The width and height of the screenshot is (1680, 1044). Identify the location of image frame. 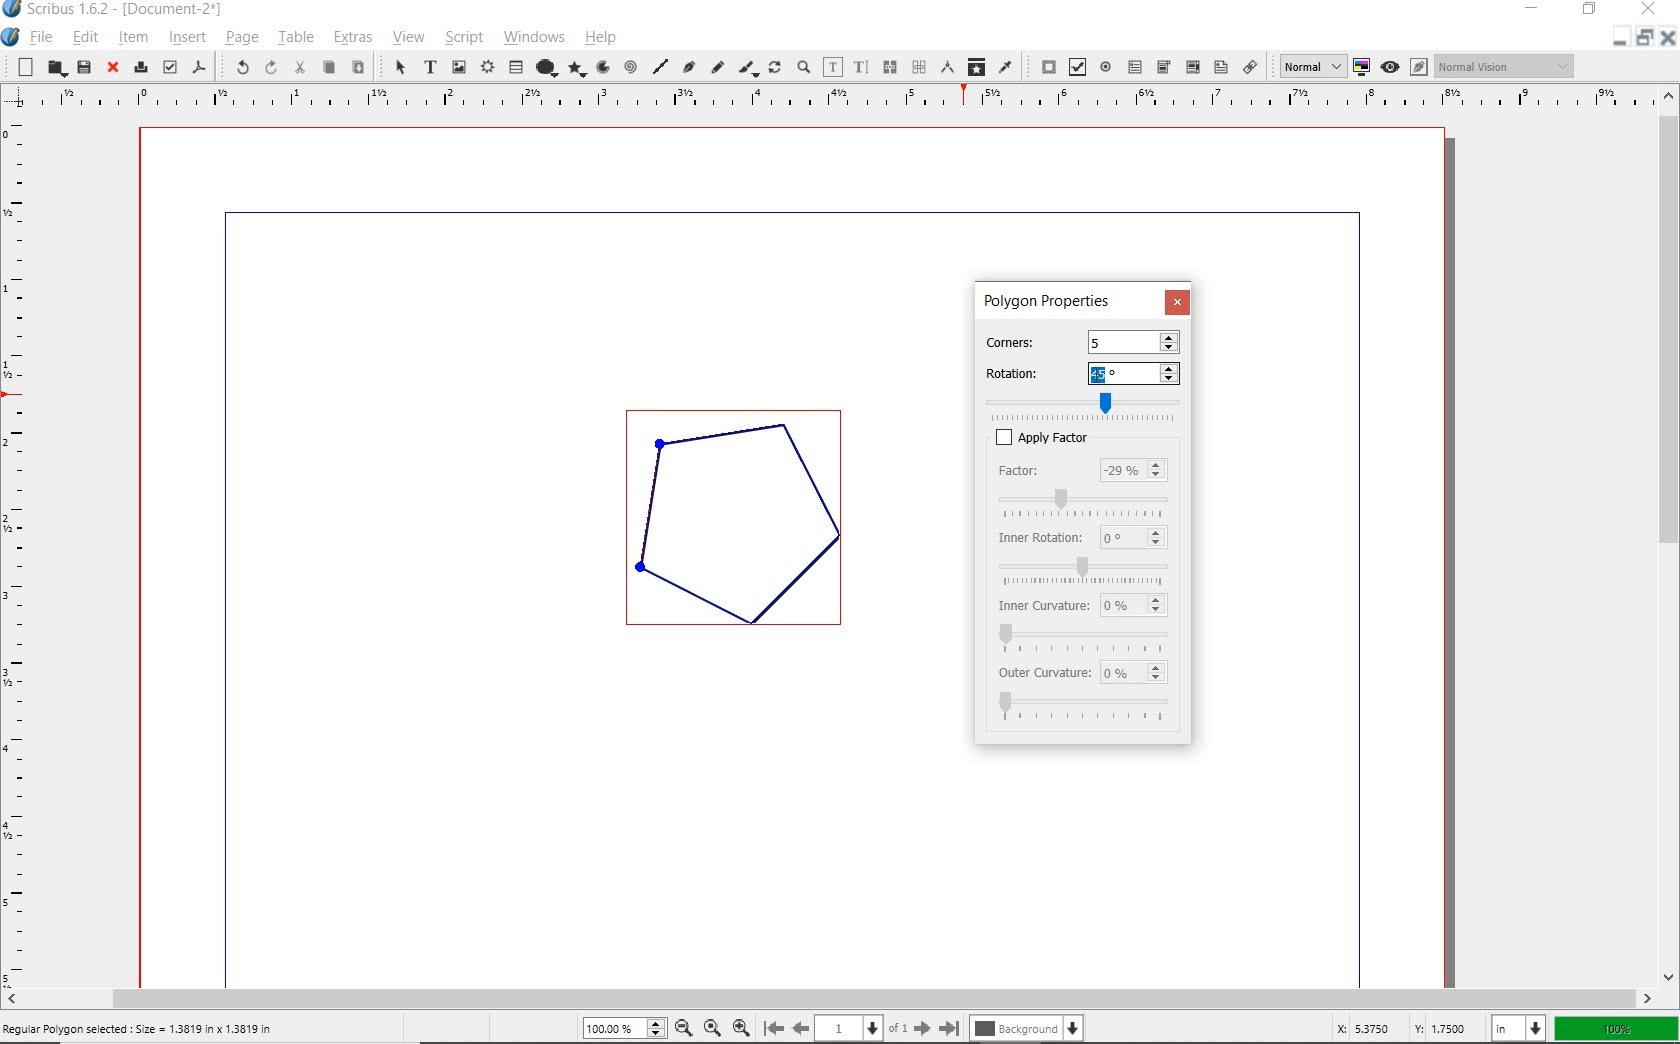
(457, 66).